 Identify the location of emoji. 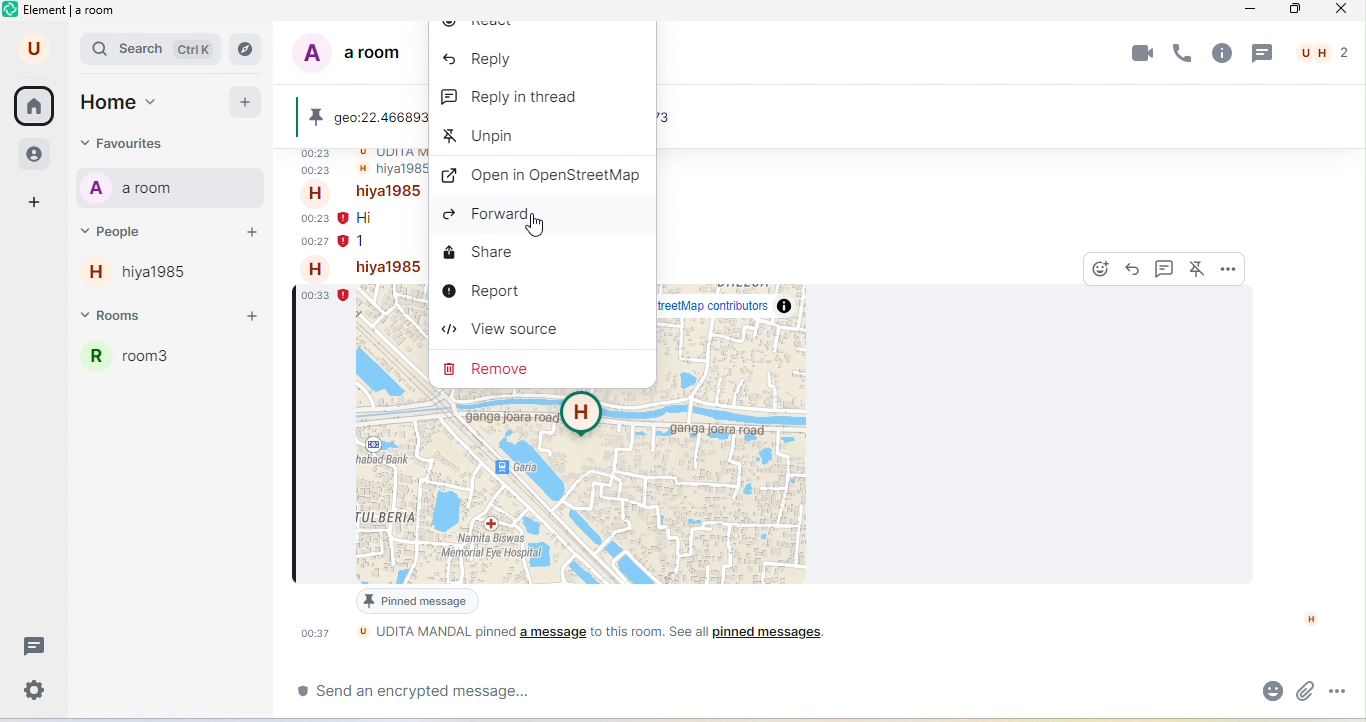
(1267, 692).